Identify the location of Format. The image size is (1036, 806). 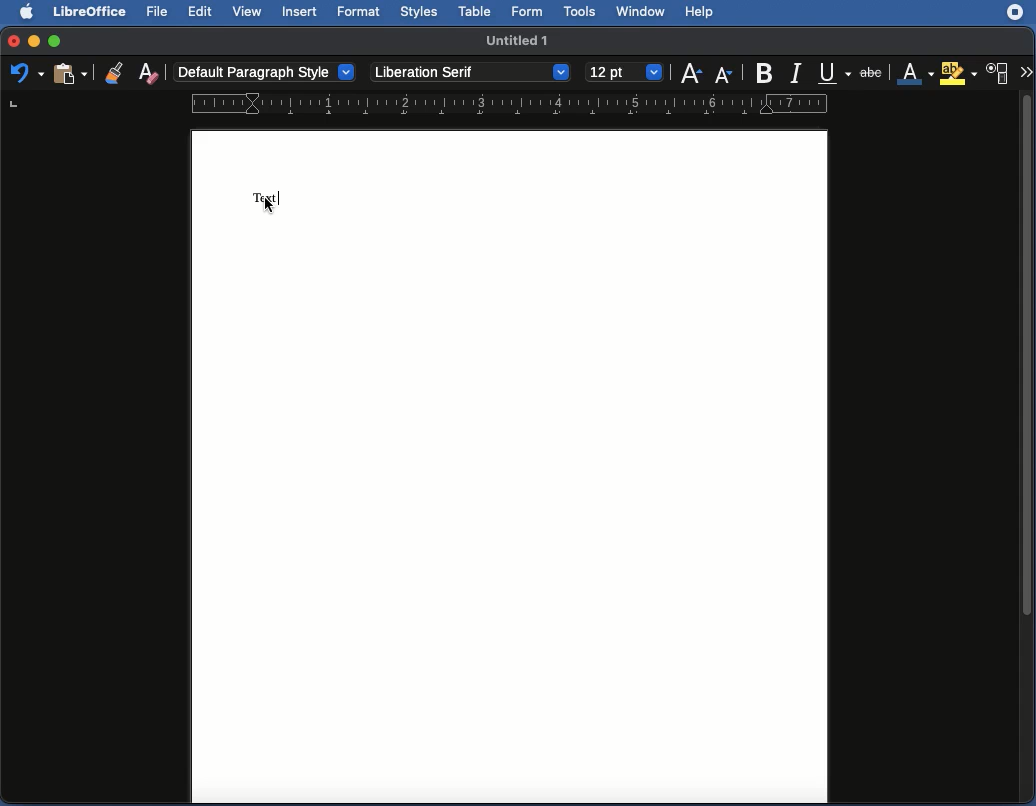
(361, 13).